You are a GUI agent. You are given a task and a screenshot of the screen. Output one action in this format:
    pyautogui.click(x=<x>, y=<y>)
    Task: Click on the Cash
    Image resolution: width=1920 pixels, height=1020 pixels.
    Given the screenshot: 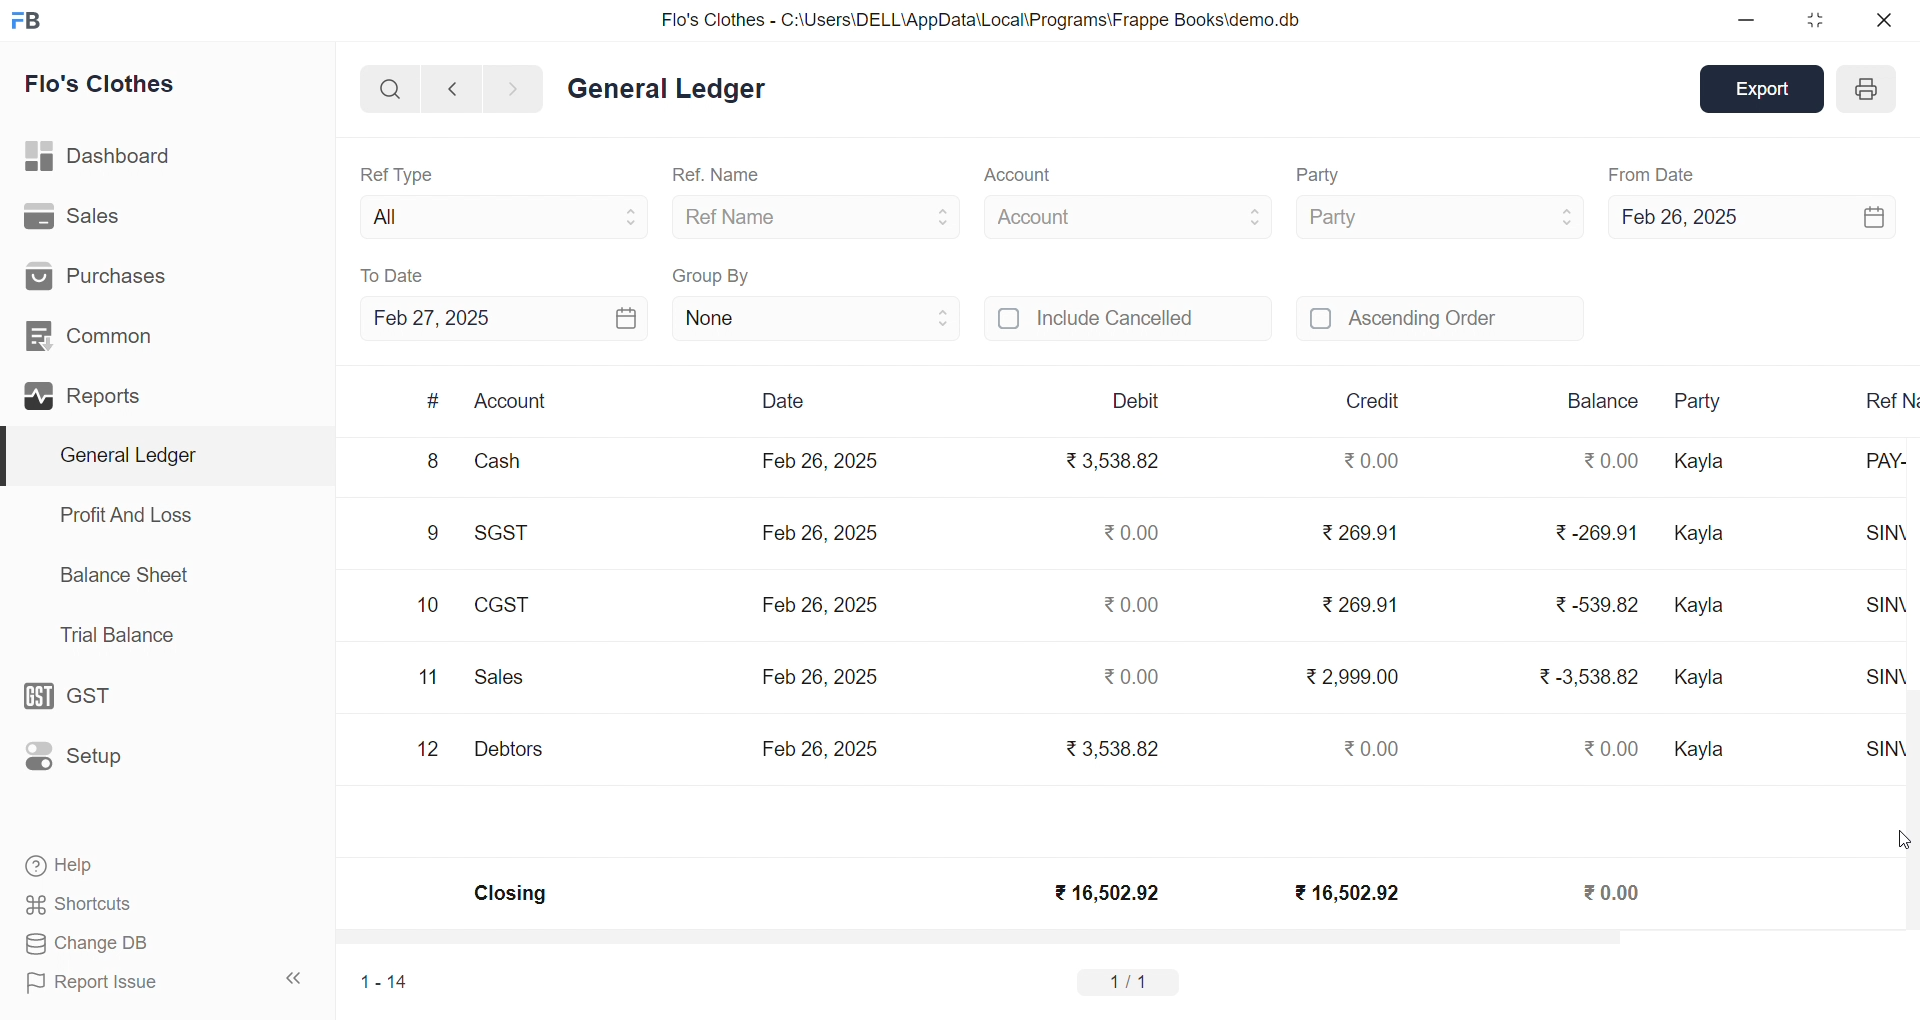 What is the action you would take?
    pyautogui.click(x=510, y=465)
    